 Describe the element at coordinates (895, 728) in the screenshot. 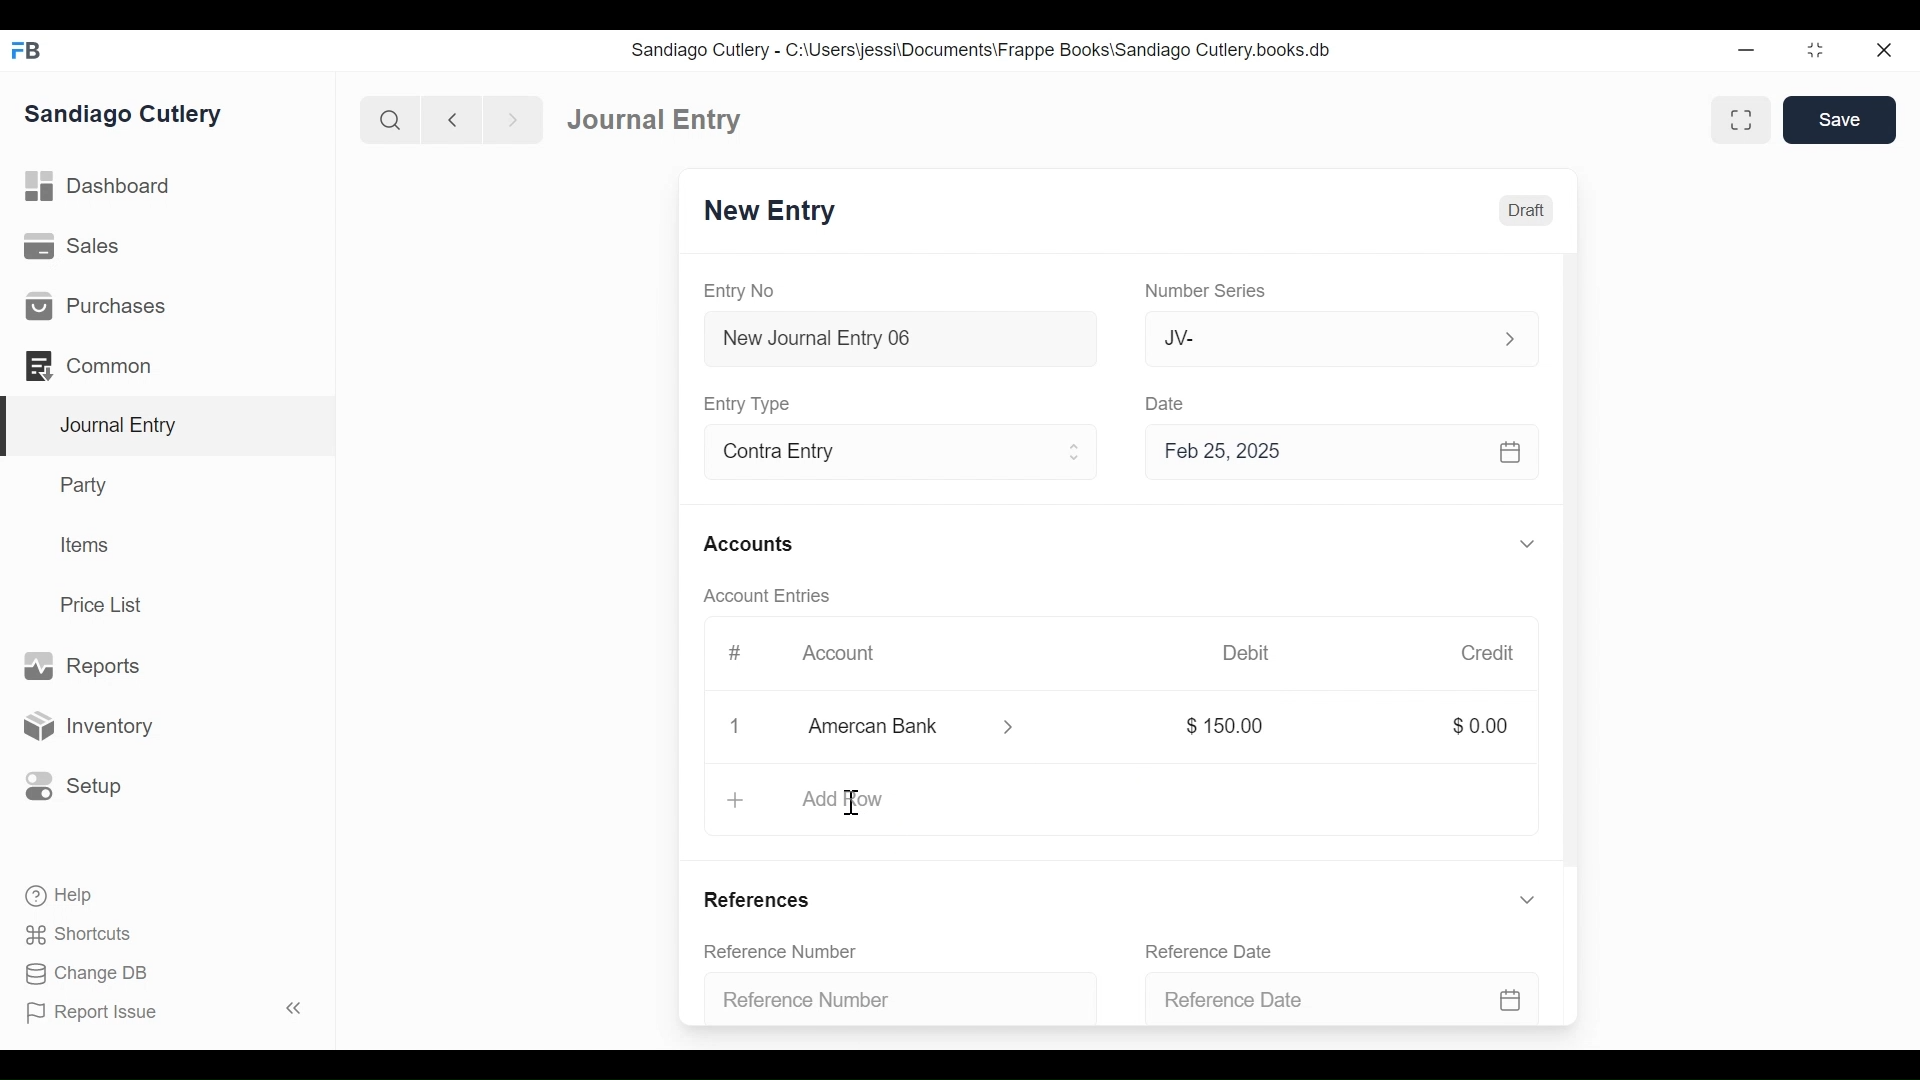

I see `Amercan Bank` at that location.